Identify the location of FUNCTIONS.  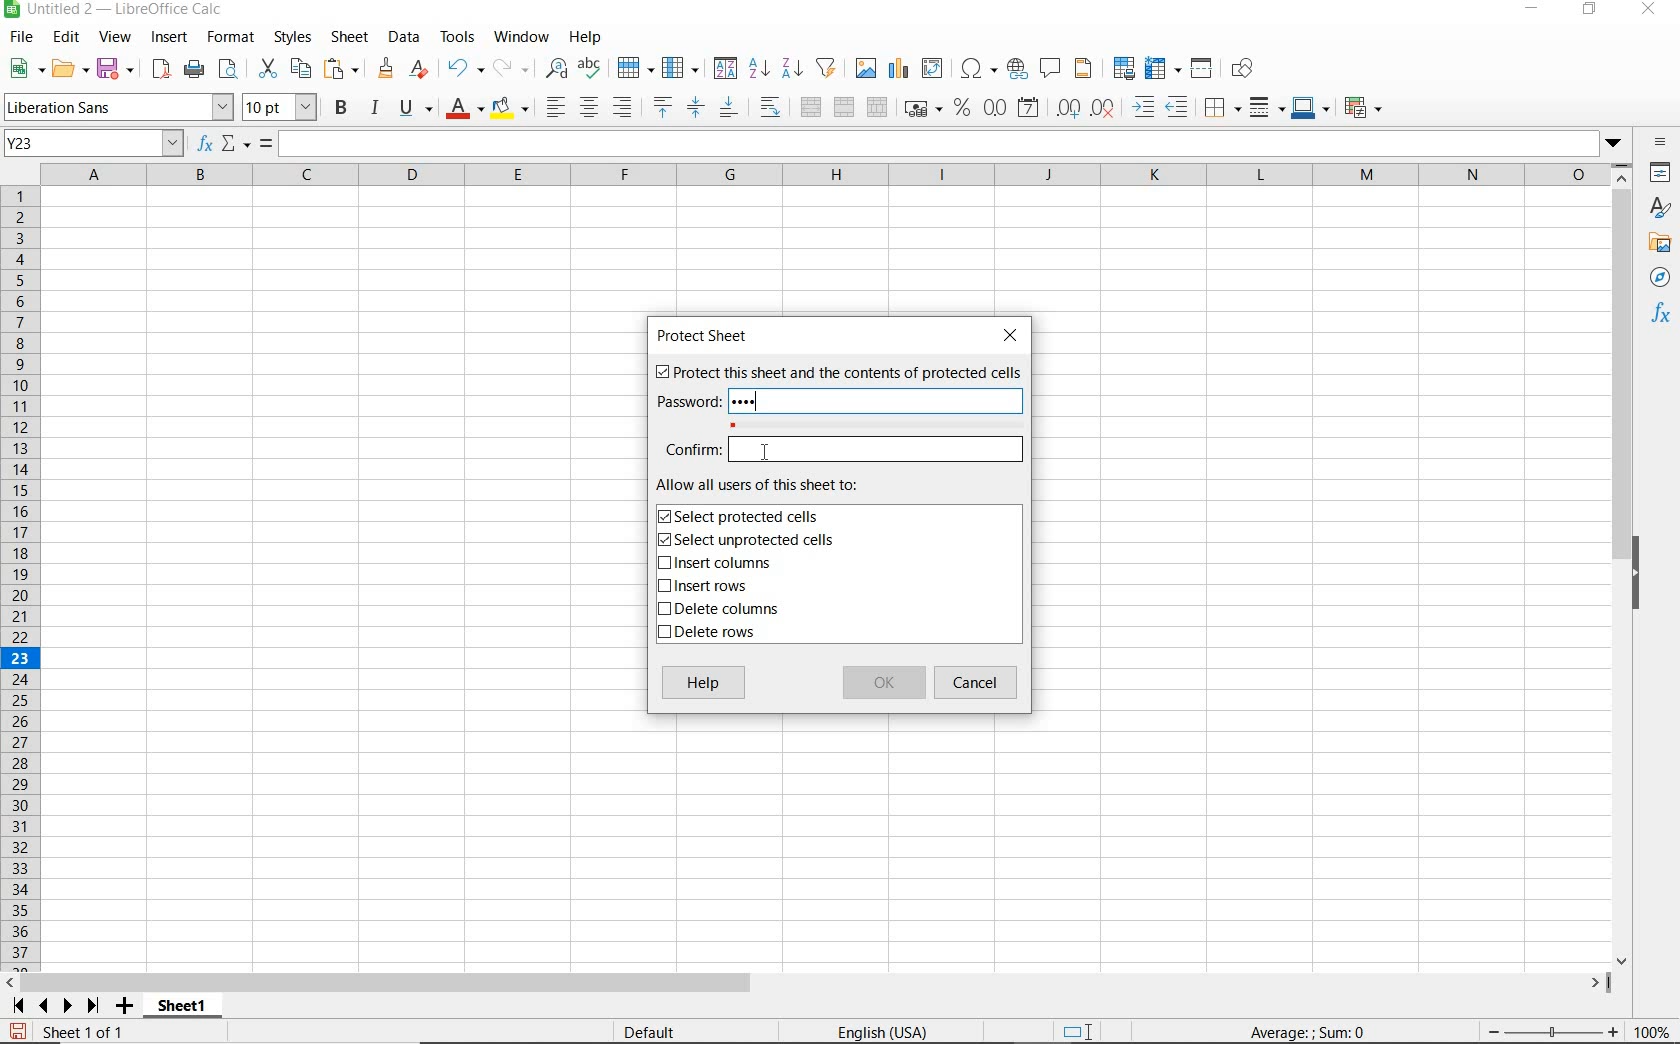
(1662, 316).